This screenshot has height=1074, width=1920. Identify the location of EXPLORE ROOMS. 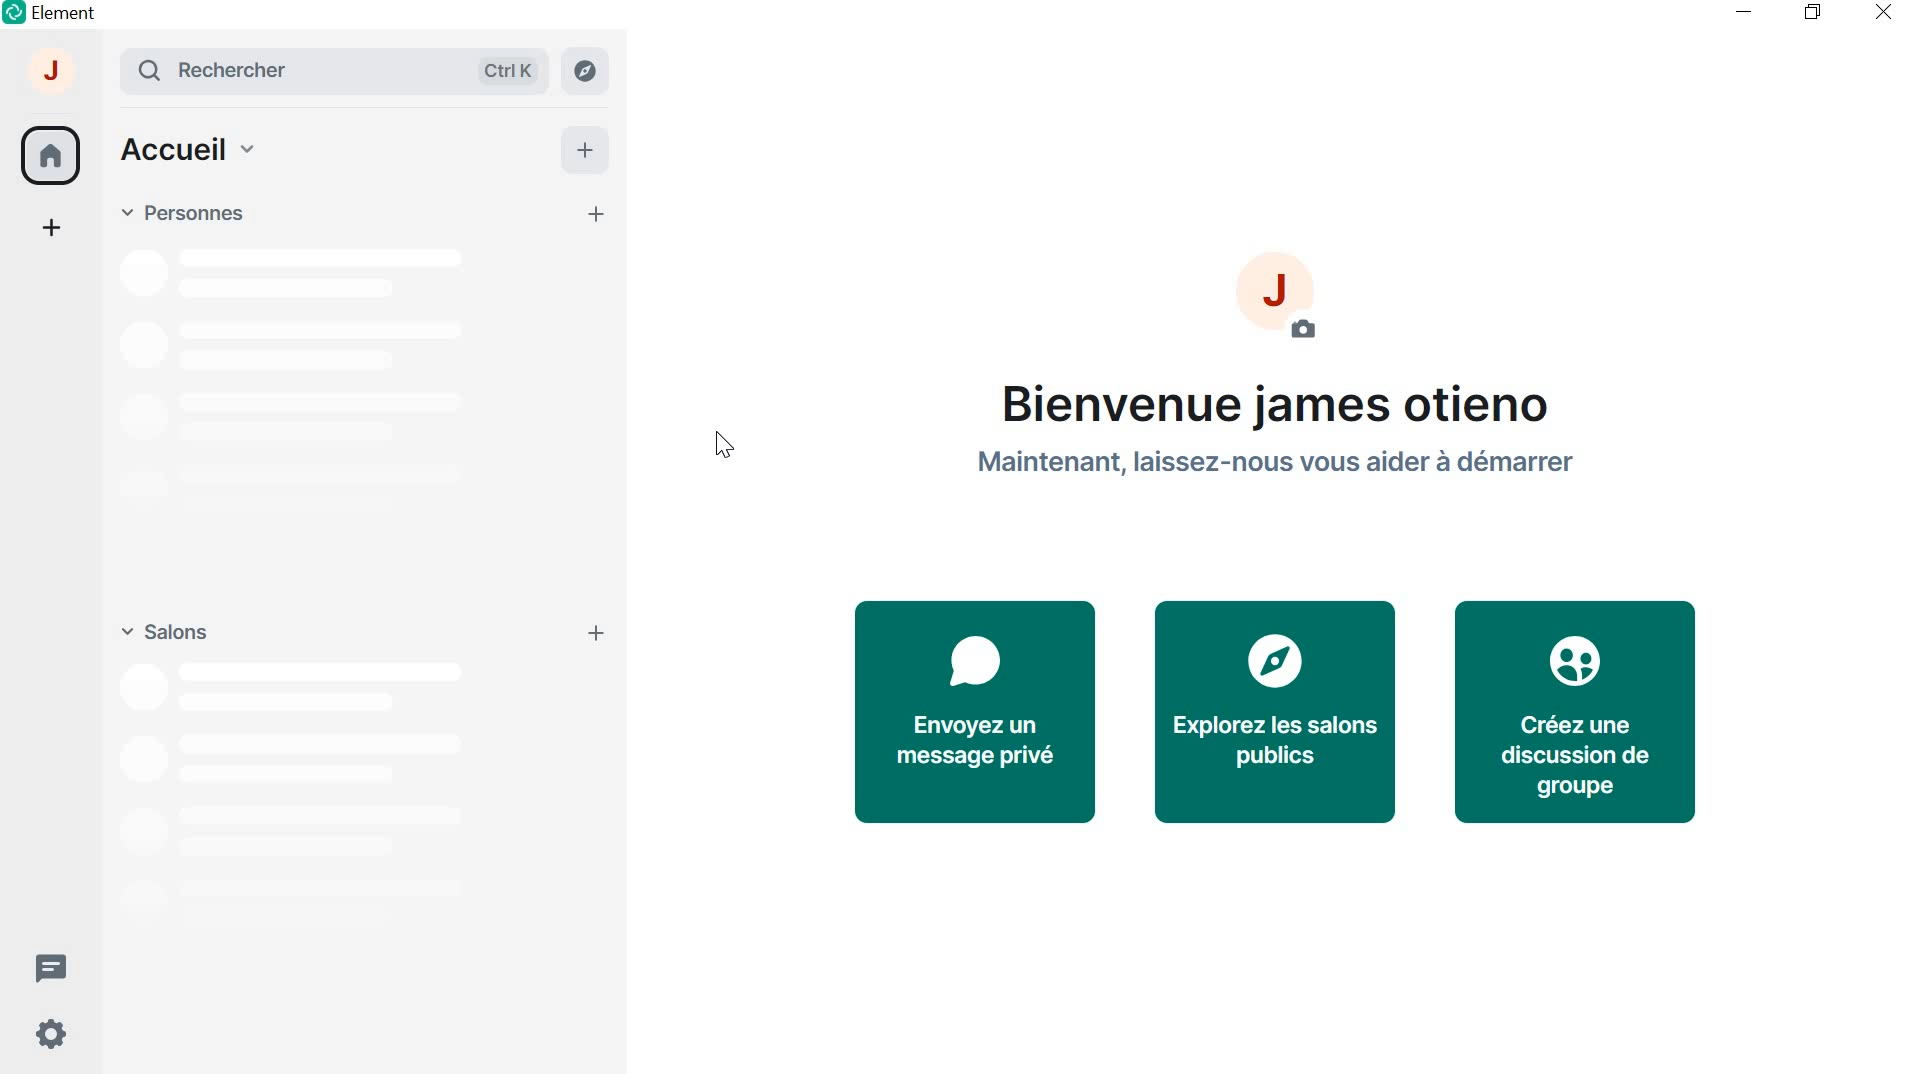
(587, 71).